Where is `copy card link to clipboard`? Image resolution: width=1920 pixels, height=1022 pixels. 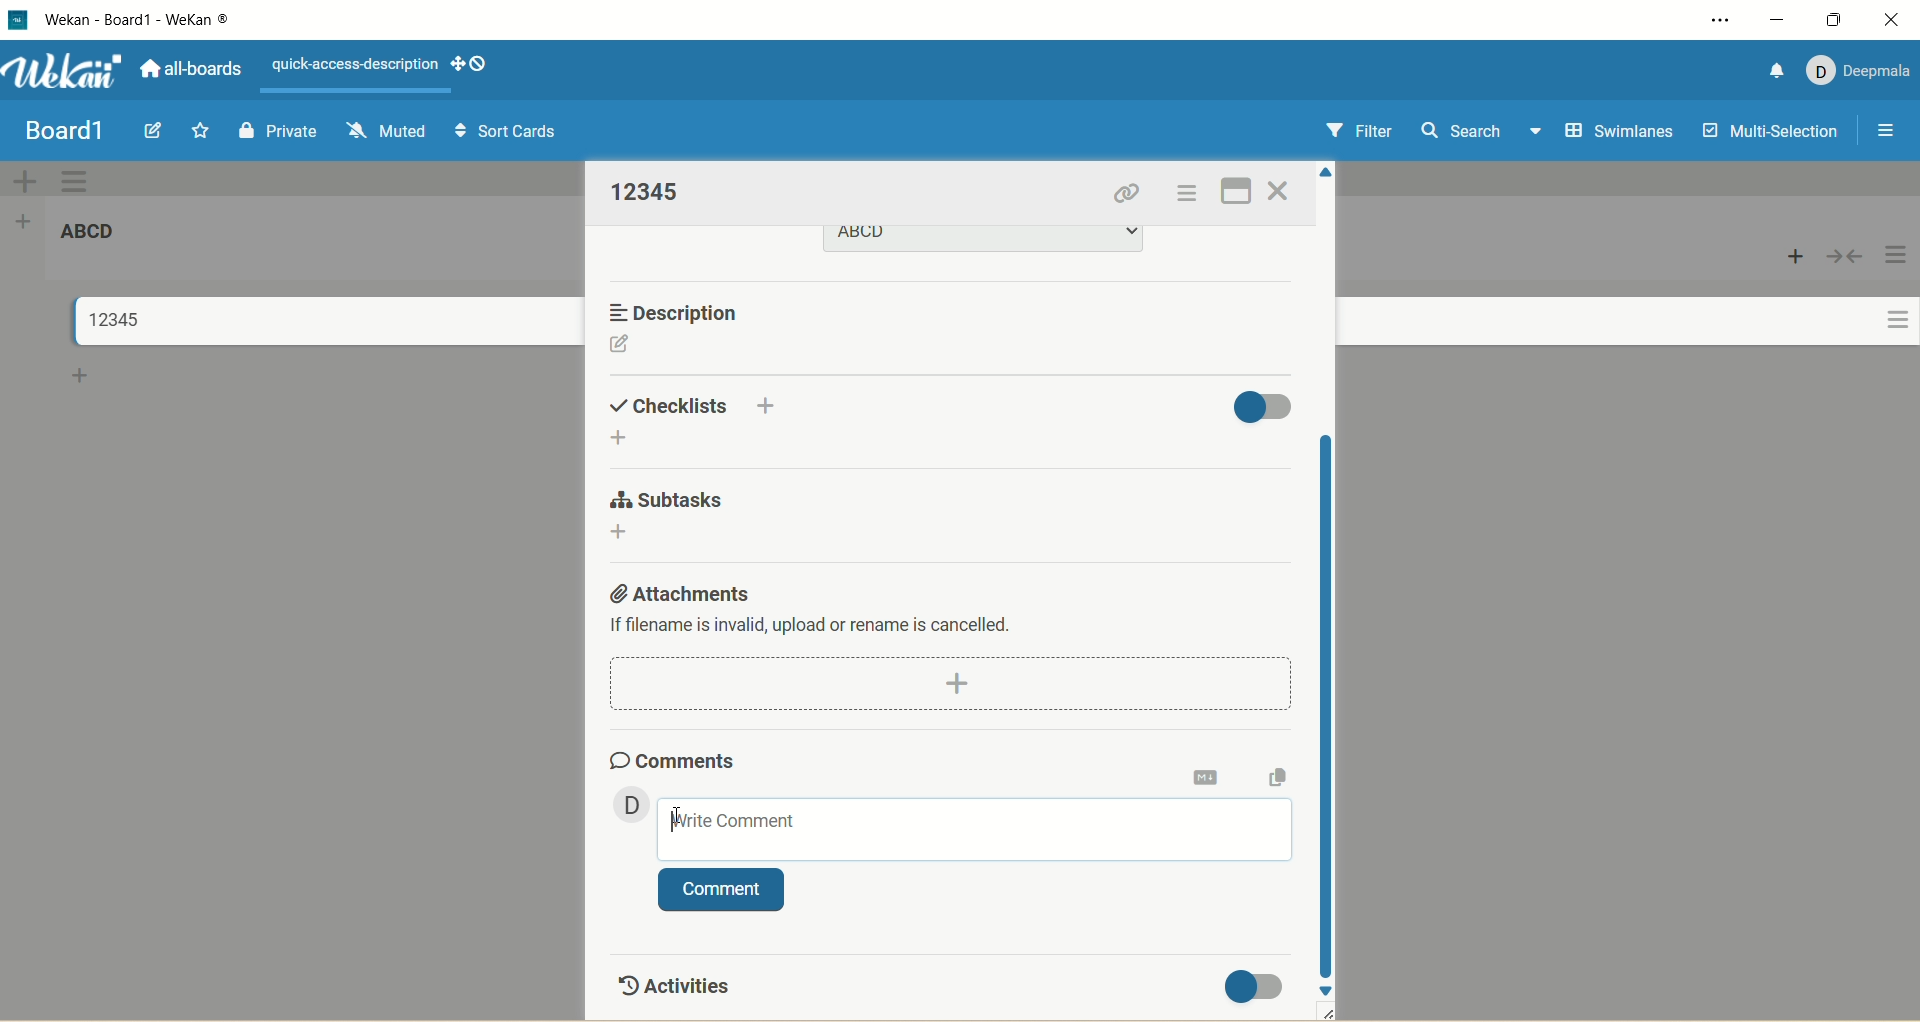
copy card link to clipboard is located at coordinates (1127, 195).